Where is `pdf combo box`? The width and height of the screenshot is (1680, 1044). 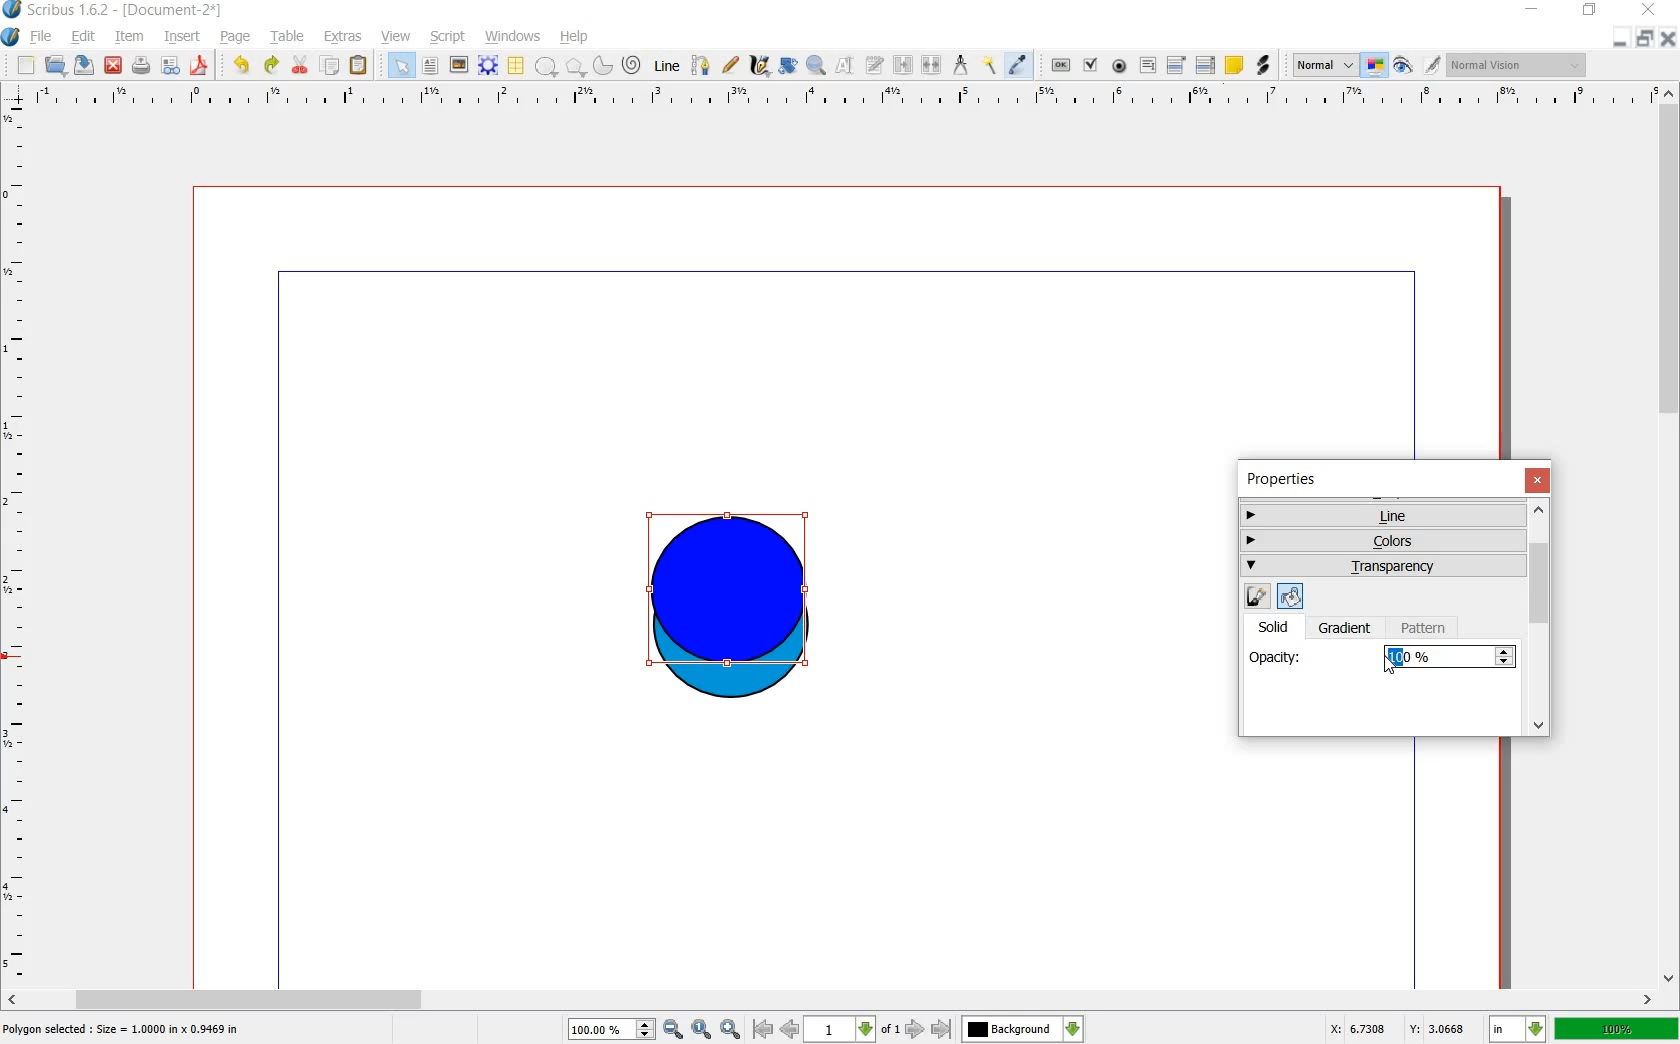 pdf combo box is located at coordinates (1175, 65).